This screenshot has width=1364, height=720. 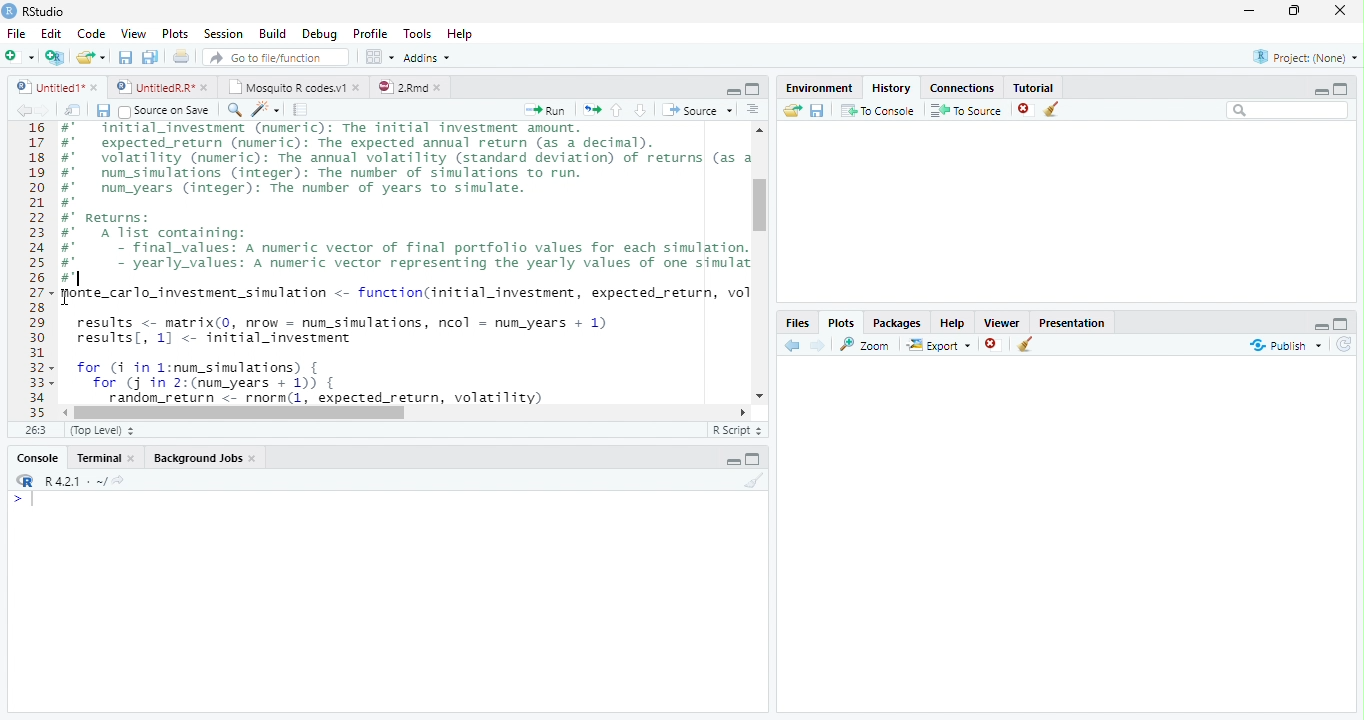 What do you see at coordinates (38, 457) in the screenshot?
I see `Console` at bounding box center [38, 457].